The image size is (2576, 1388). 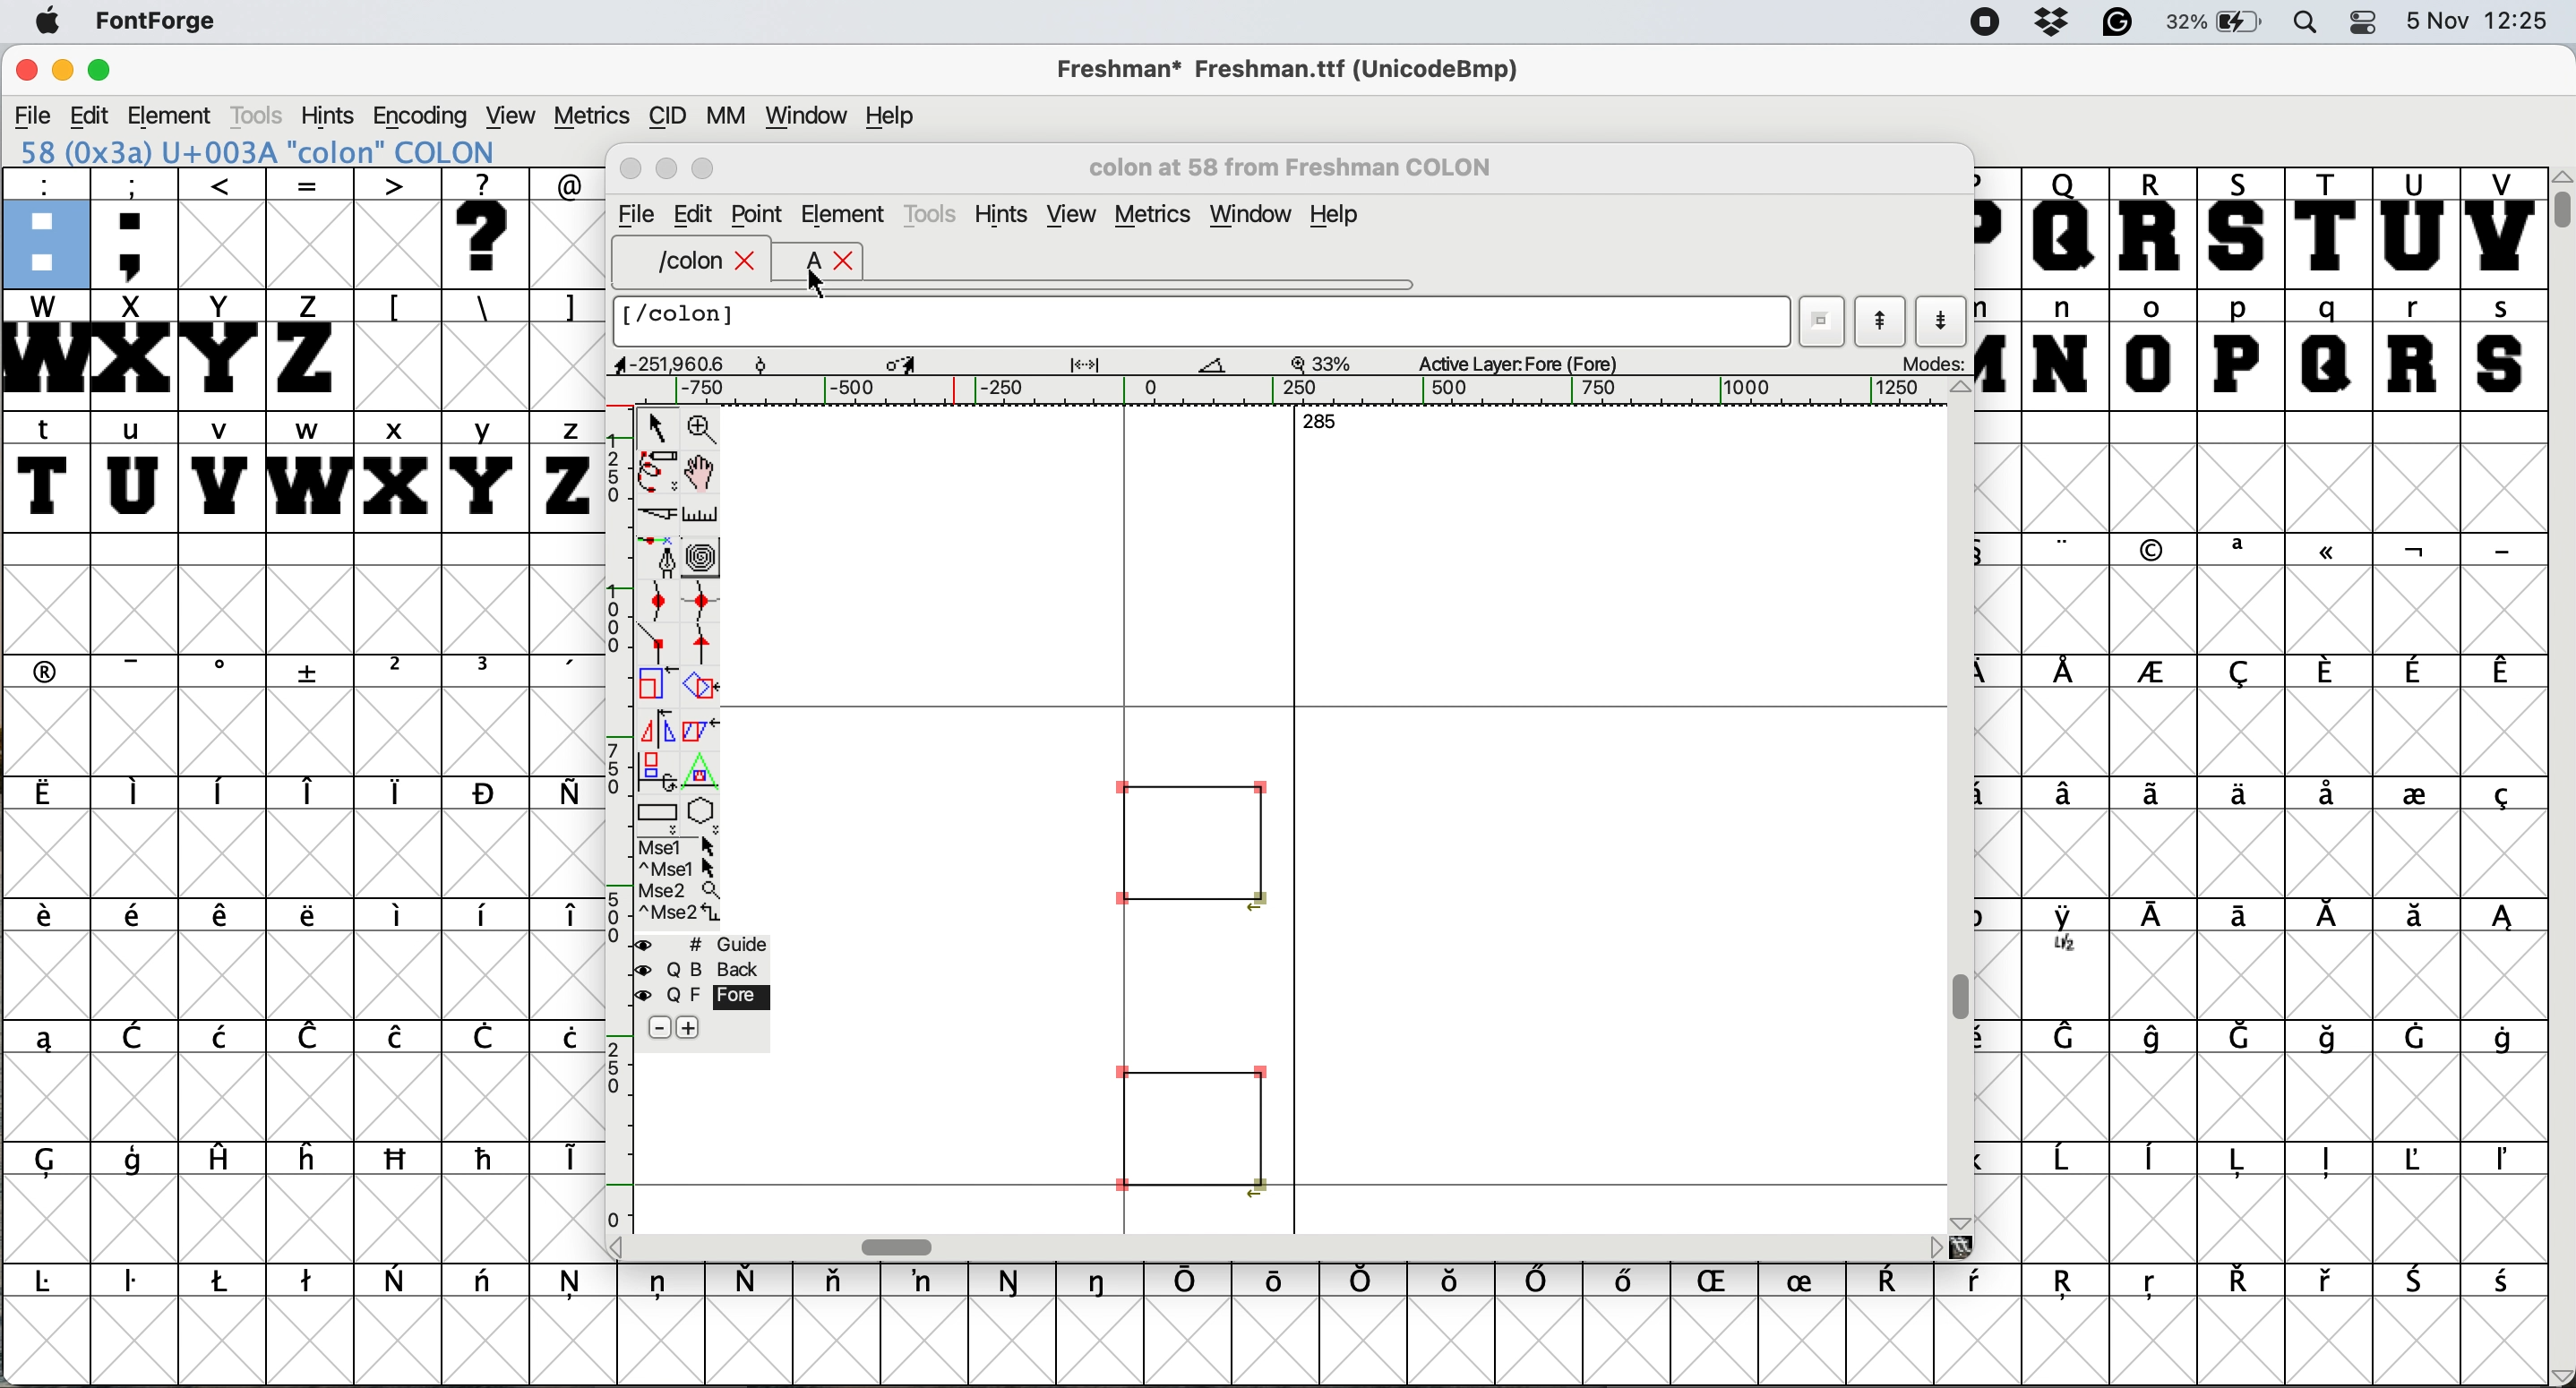 What do you see at coordinates (1190, 1282) in the screenshot?
I see `symbol` at bounding box center [1190, 1282].